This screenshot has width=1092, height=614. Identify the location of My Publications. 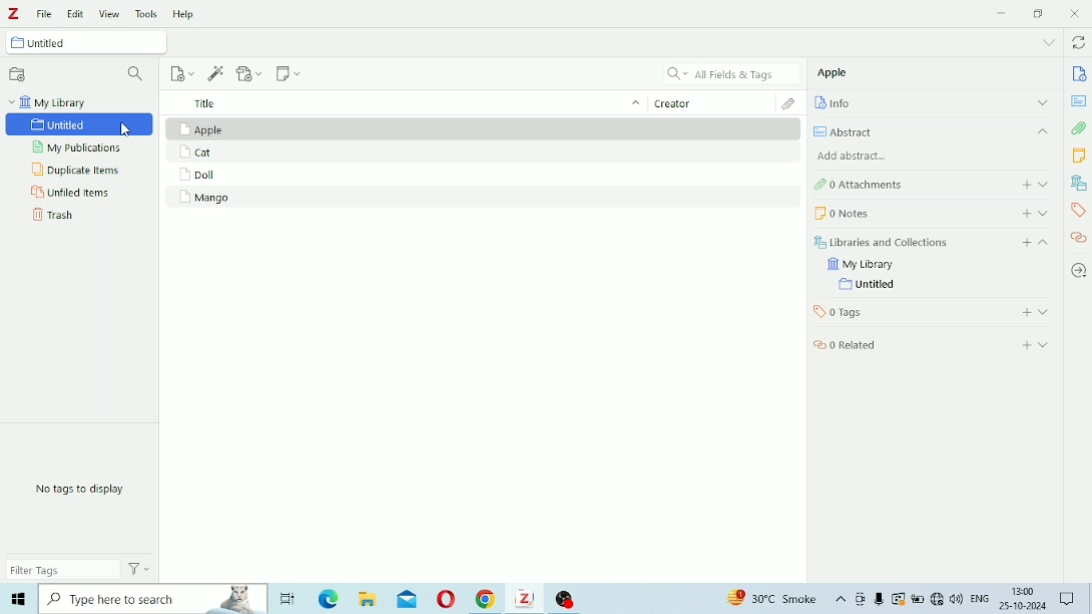
(78, 146).